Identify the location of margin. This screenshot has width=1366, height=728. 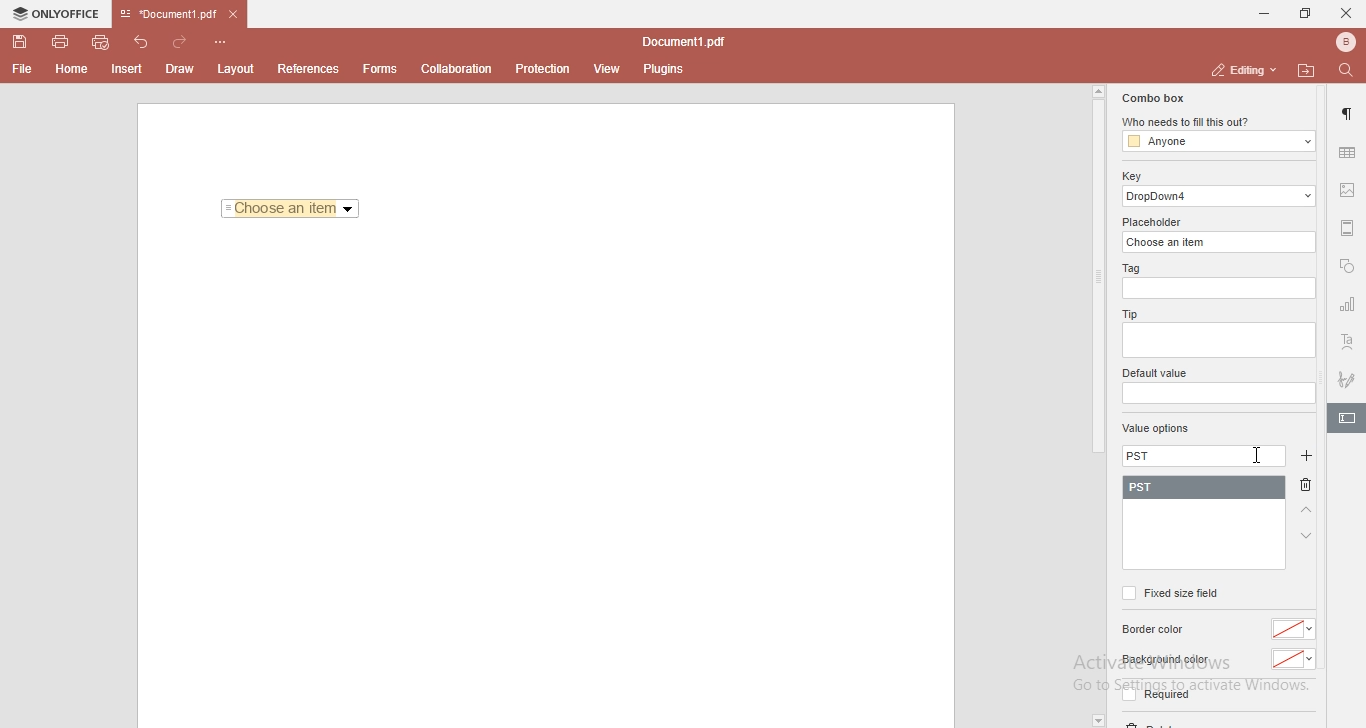
(1348, 226).